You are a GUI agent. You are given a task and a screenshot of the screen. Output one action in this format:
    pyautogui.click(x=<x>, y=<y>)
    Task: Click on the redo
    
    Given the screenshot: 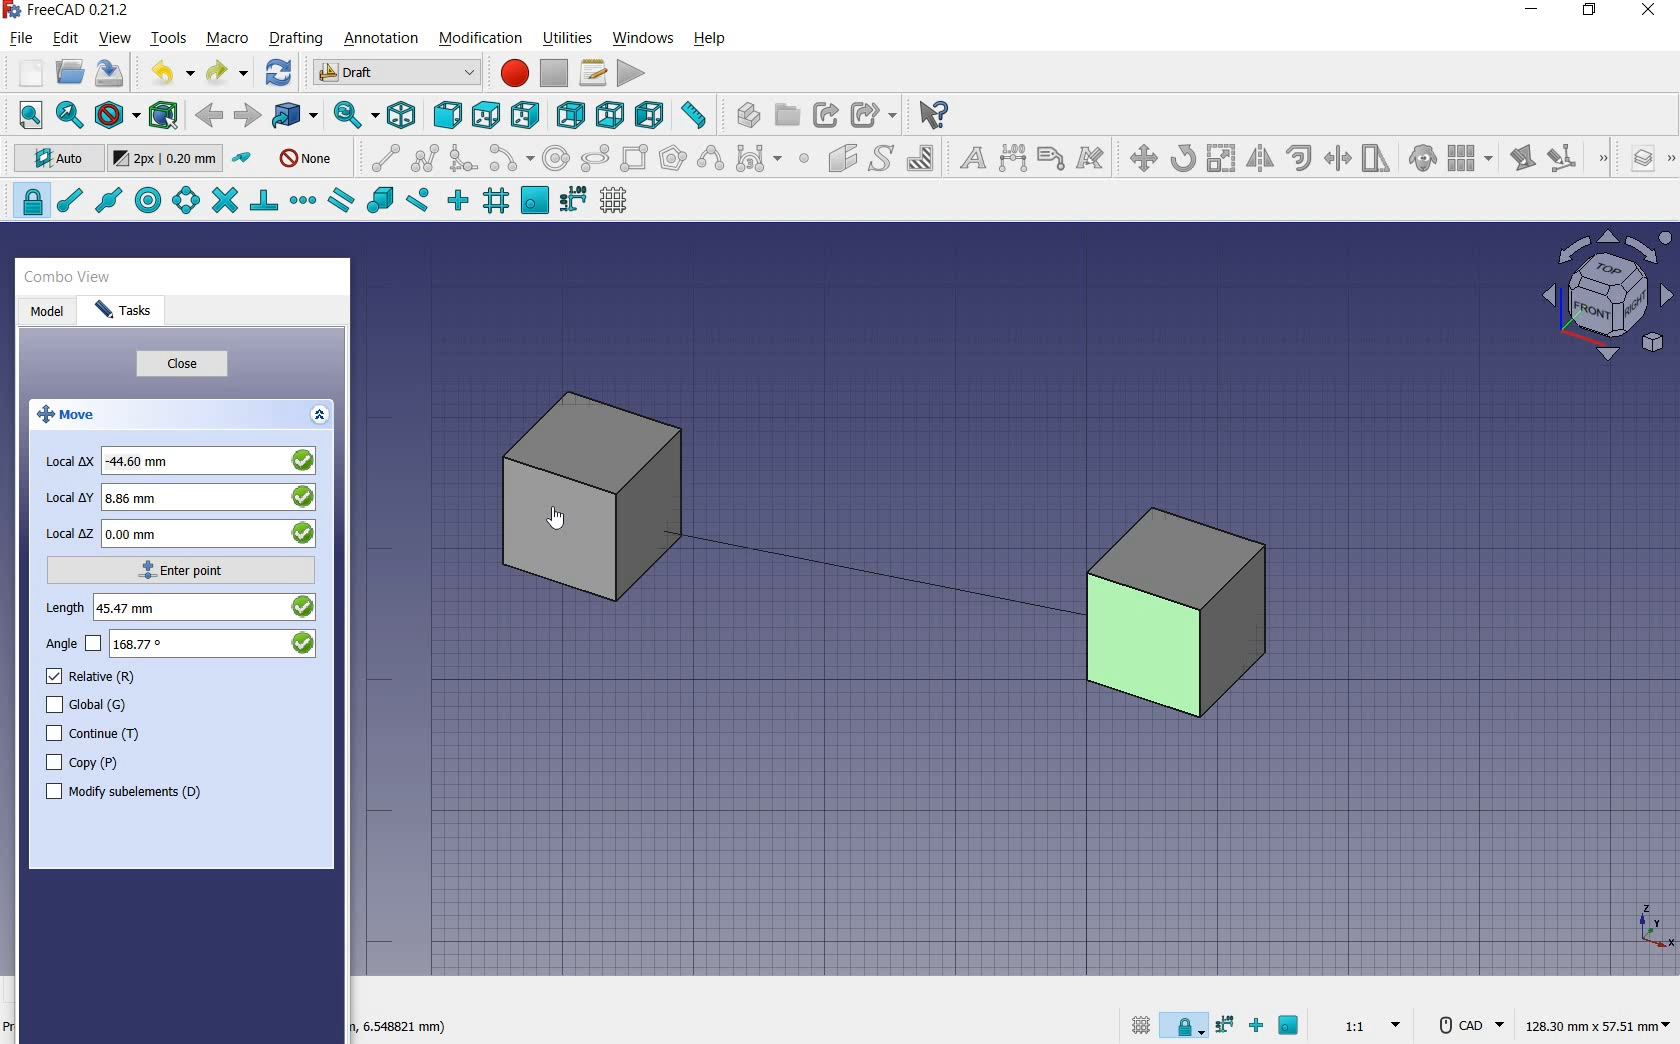 What is the action you would take?
    pyautogui.click(x=224, y=73)
    